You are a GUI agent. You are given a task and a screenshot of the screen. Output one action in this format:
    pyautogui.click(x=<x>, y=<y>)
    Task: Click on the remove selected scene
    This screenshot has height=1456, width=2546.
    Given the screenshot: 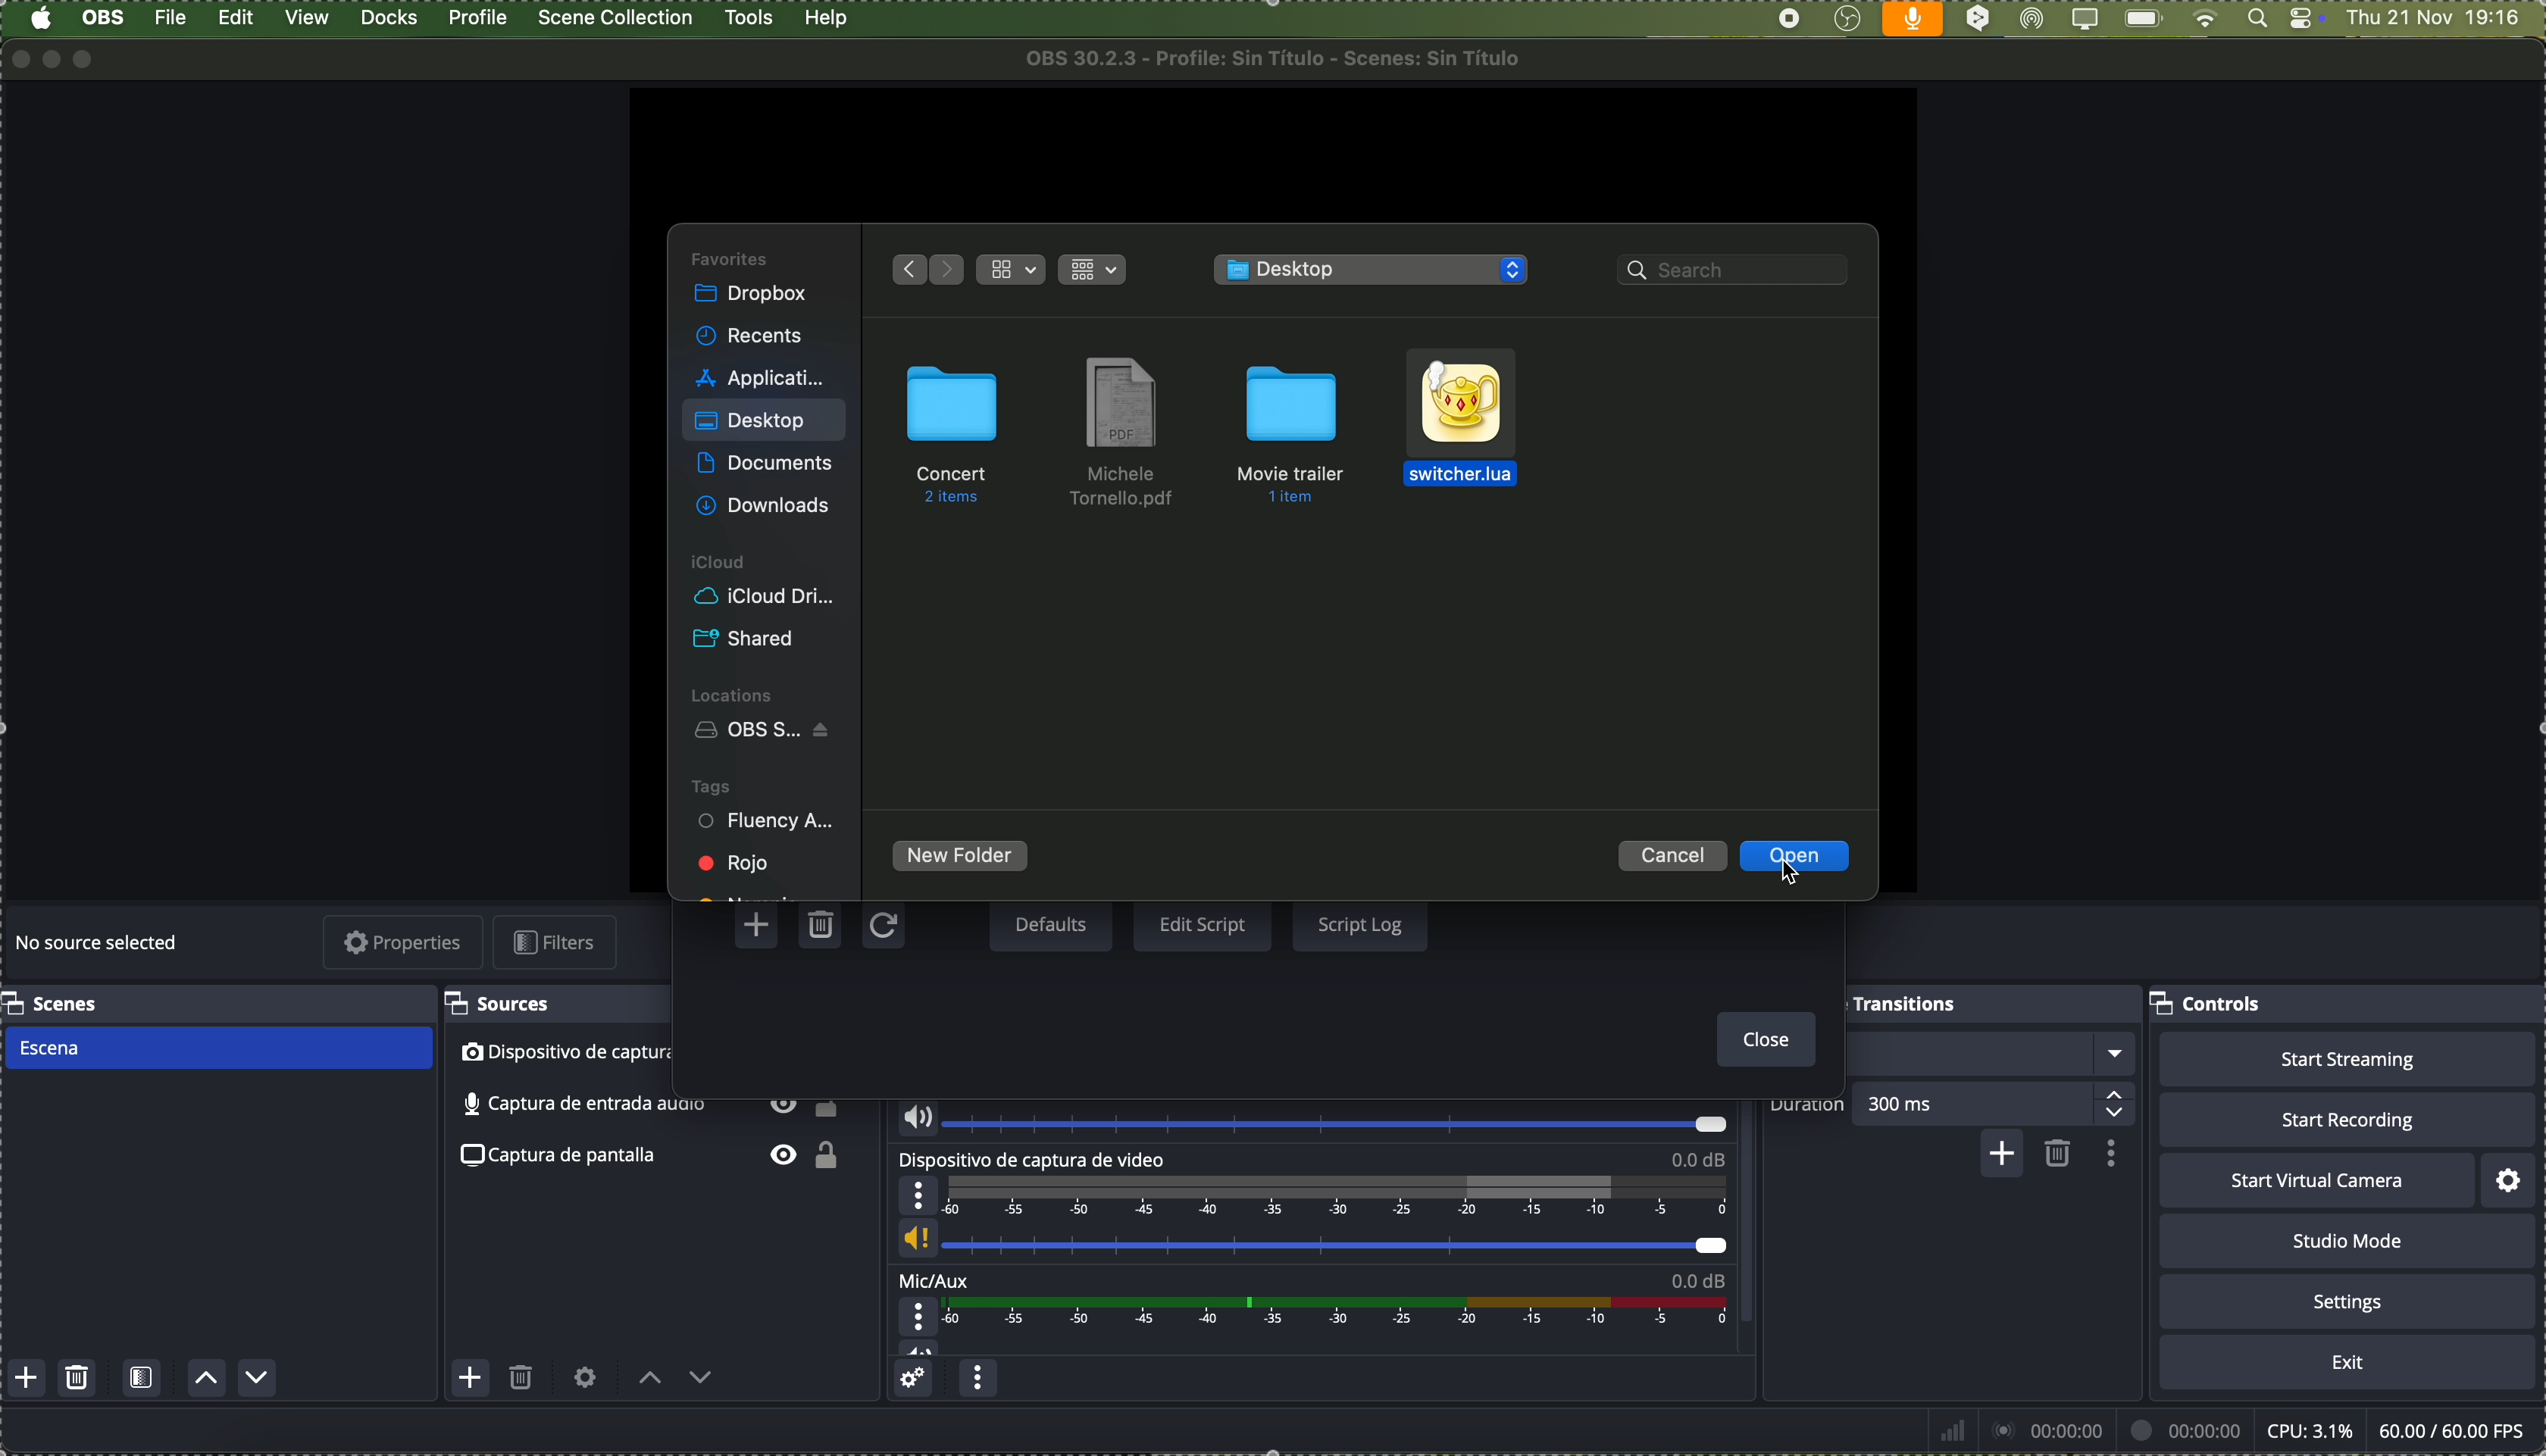 What is the action you would take?
    pyautogui.click(x=79, y=1379)
    